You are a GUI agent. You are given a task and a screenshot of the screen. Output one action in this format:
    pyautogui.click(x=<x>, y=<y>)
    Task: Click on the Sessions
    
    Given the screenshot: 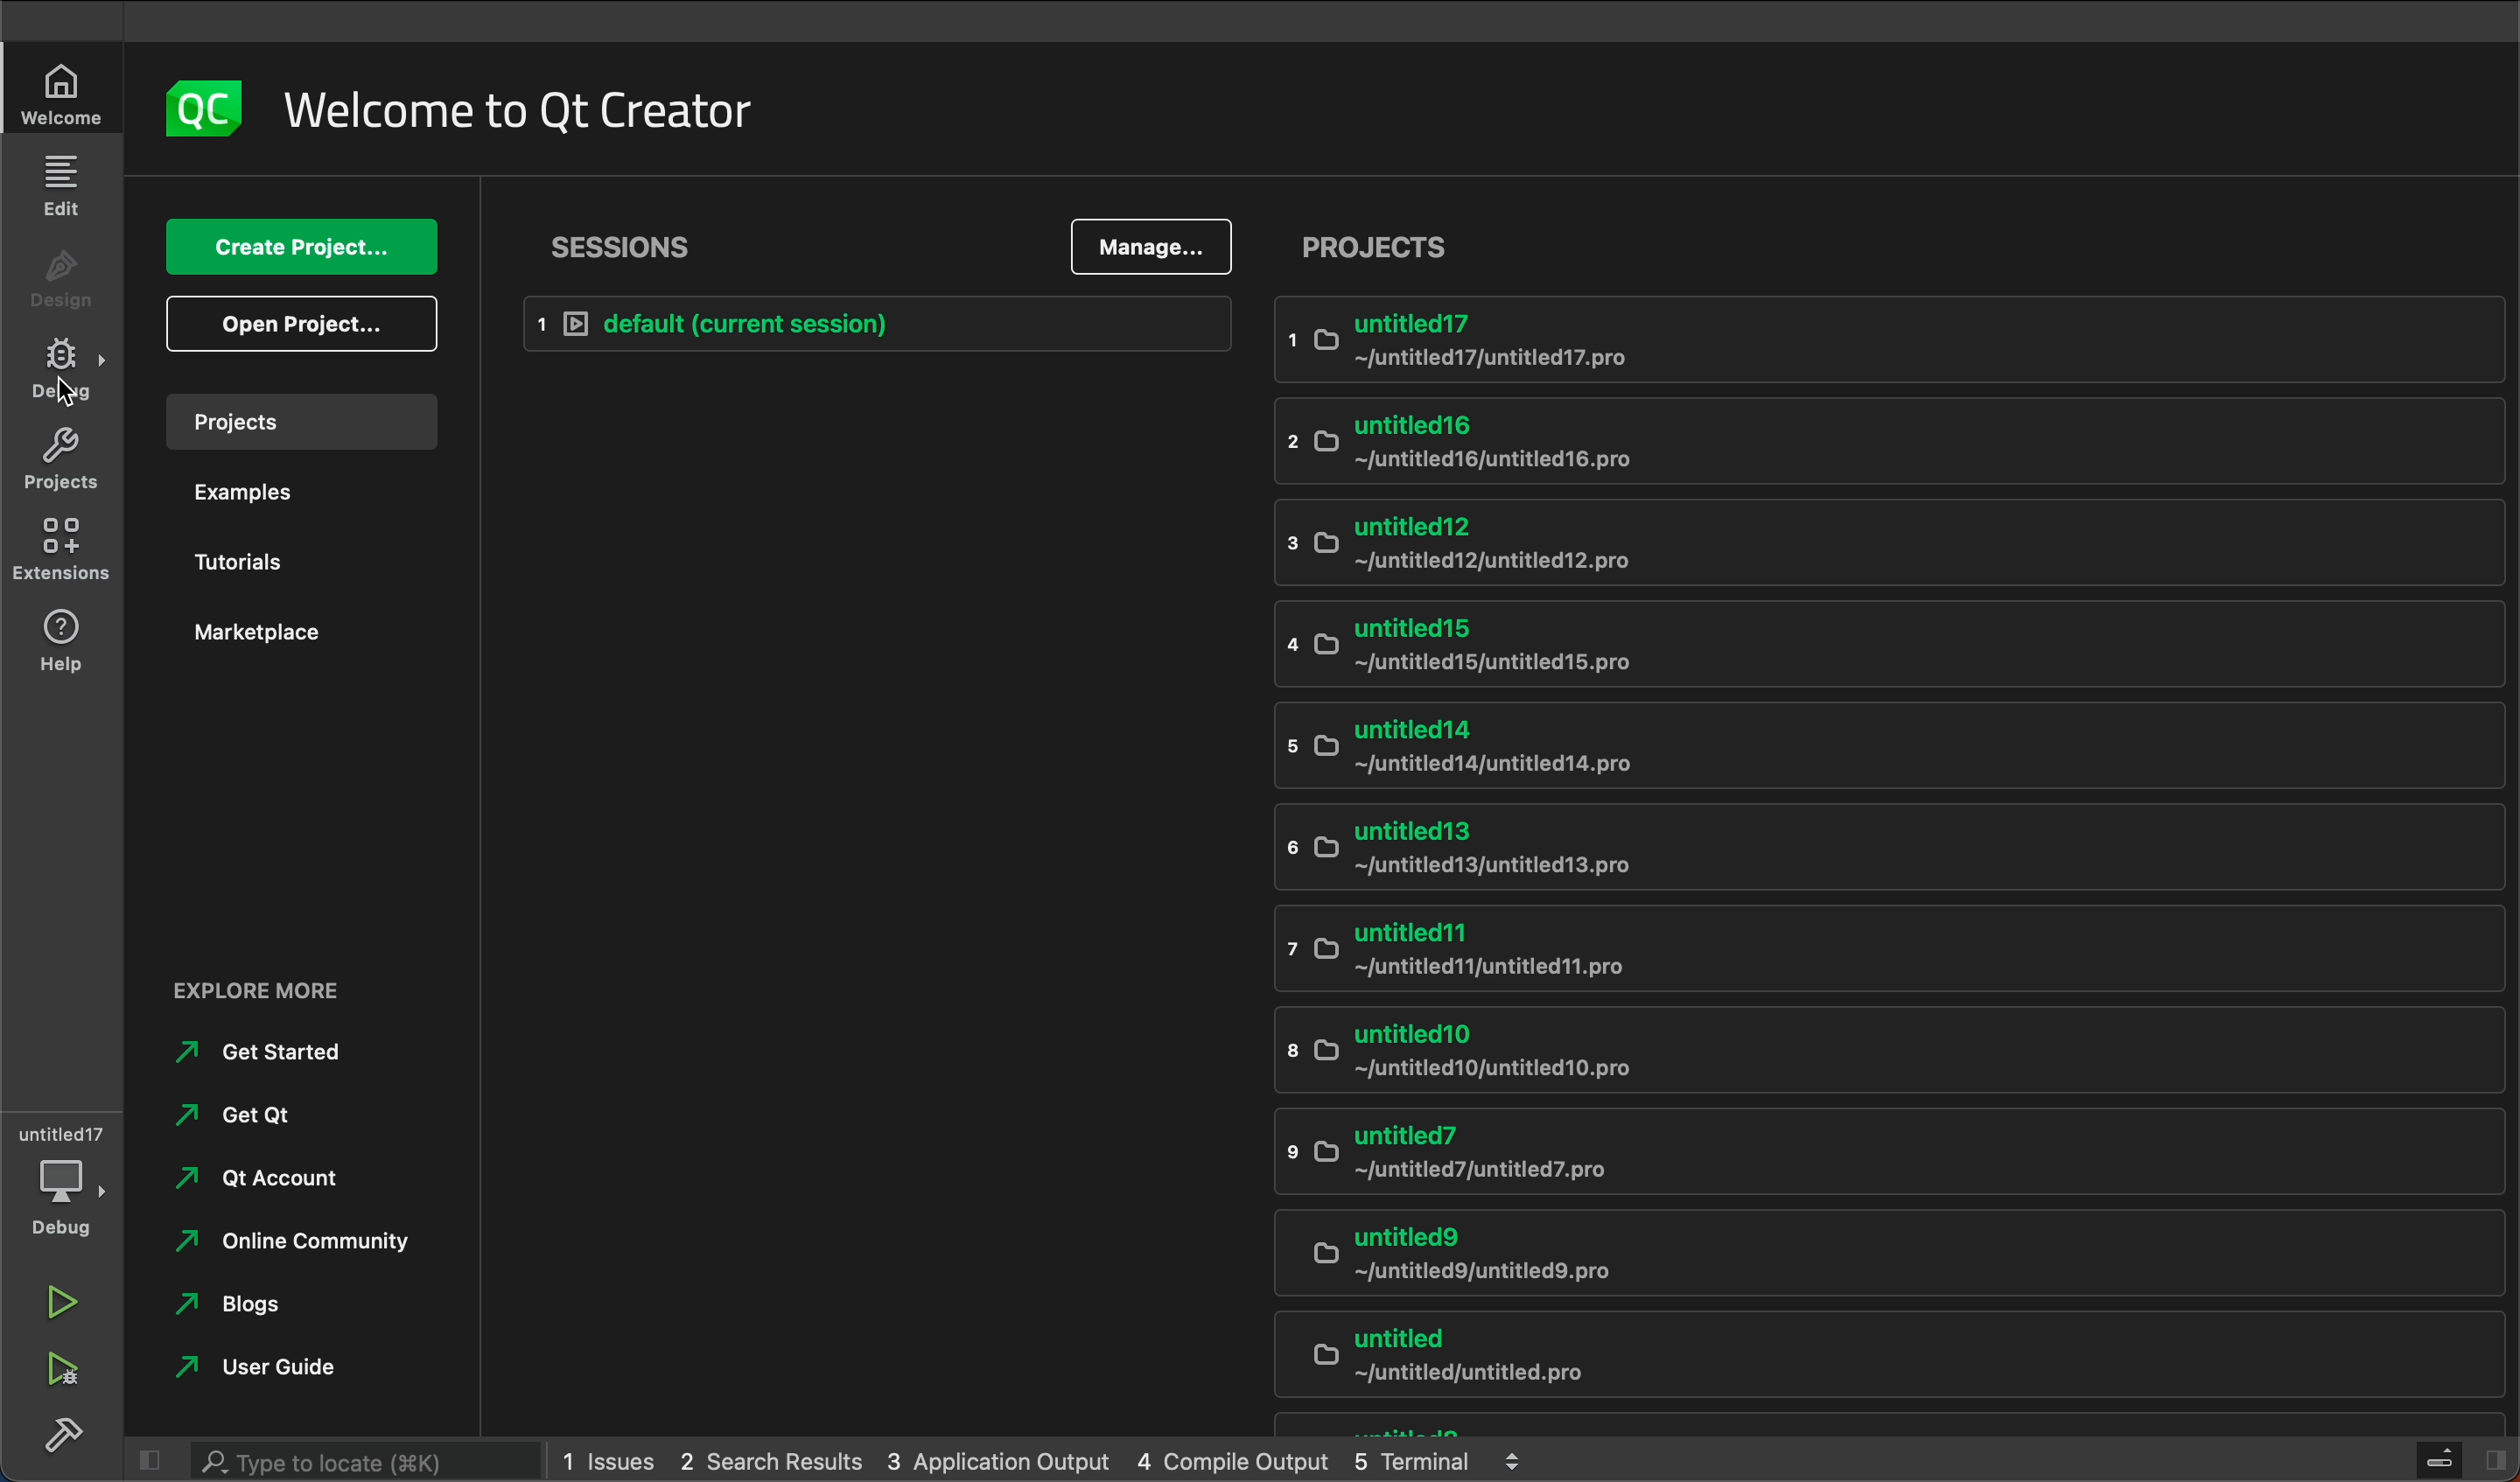 What is the action you would take?
    pyautogui.click(x=619, y=247)
    